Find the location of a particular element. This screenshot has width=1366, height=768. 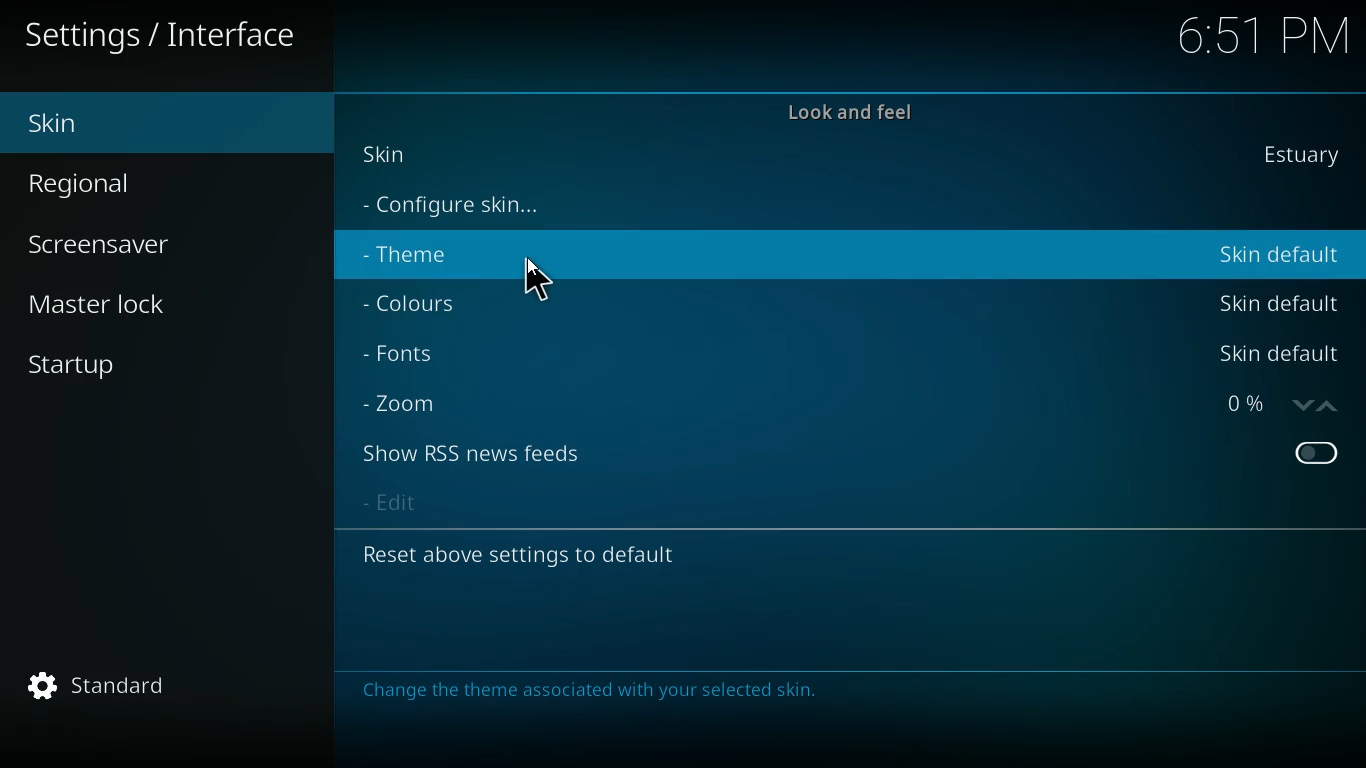

Time - 6:51PM is located at coordinates (1256, 36).